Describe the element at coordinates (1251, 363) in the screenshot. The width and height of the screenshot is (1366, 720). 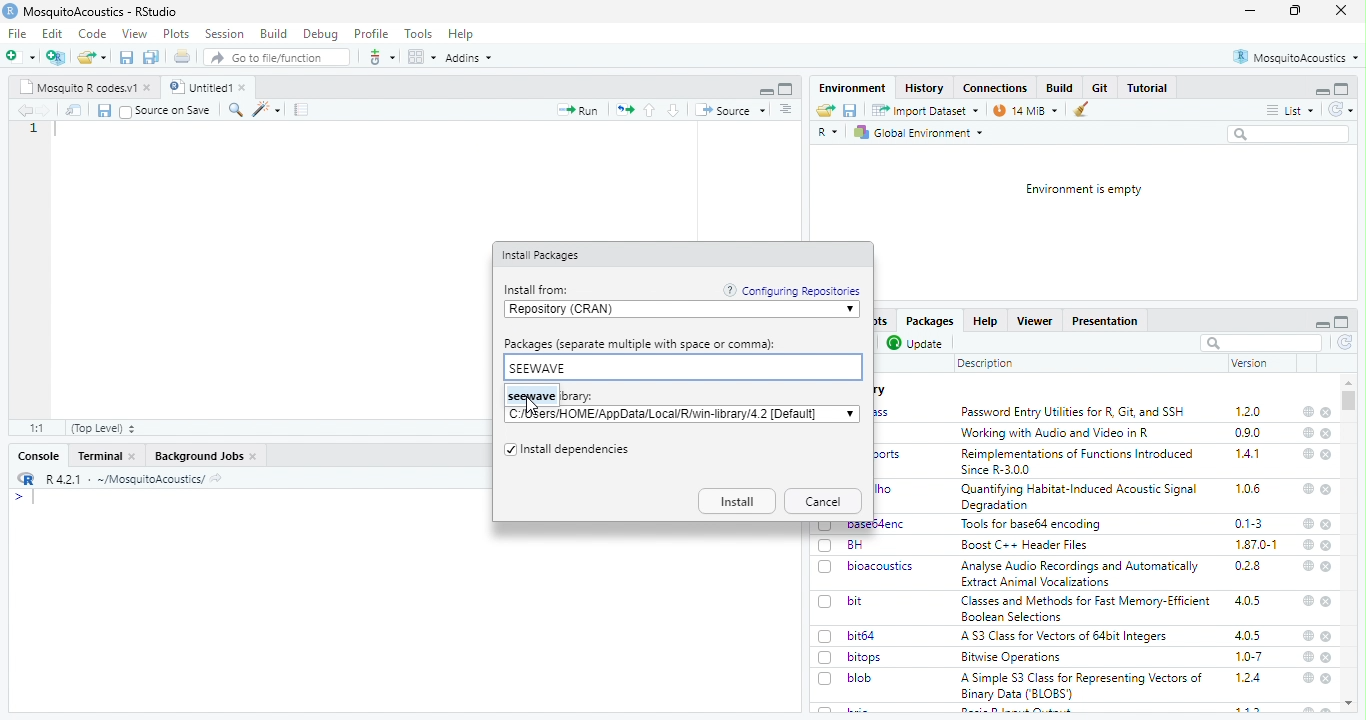
I see `Version` at that location.